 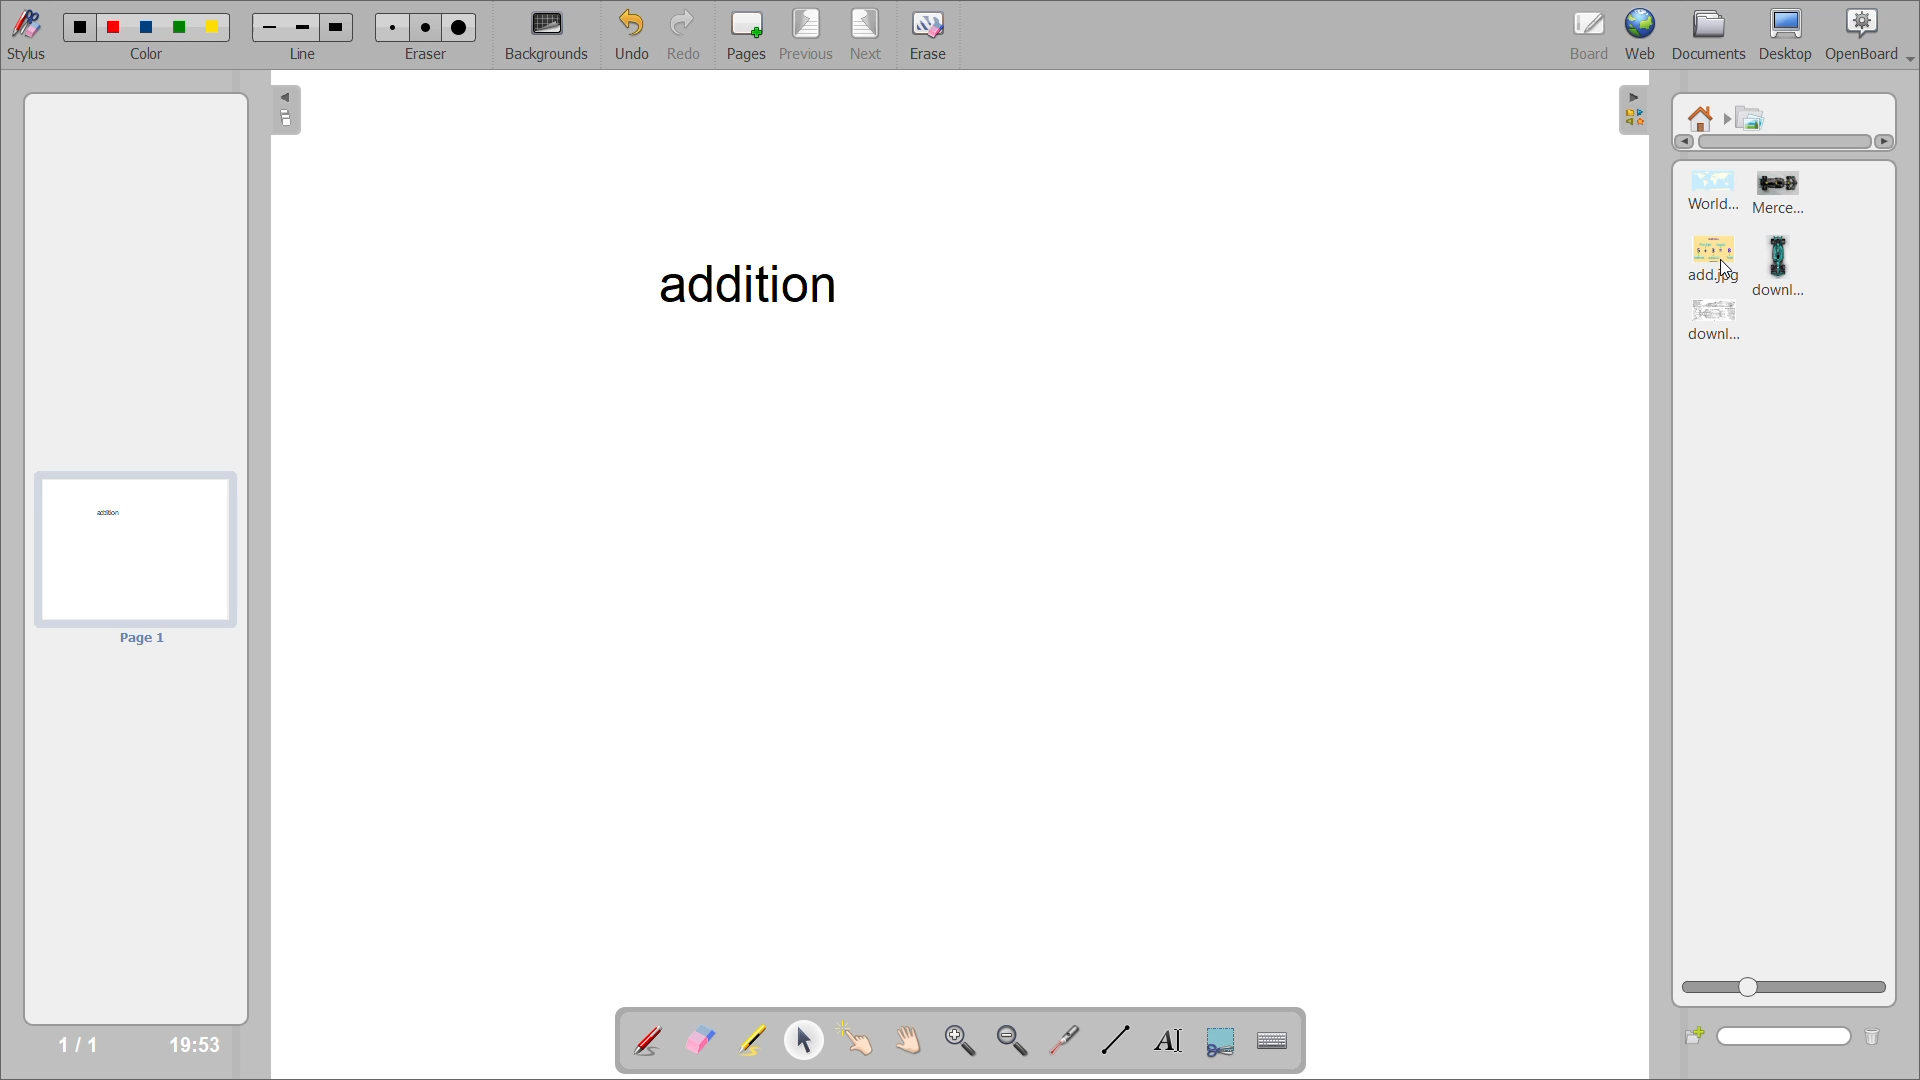 What do you see at coordinates (863, 1041) in the screenshot?
I see `interact with items` at bounding box center [863, 1041].